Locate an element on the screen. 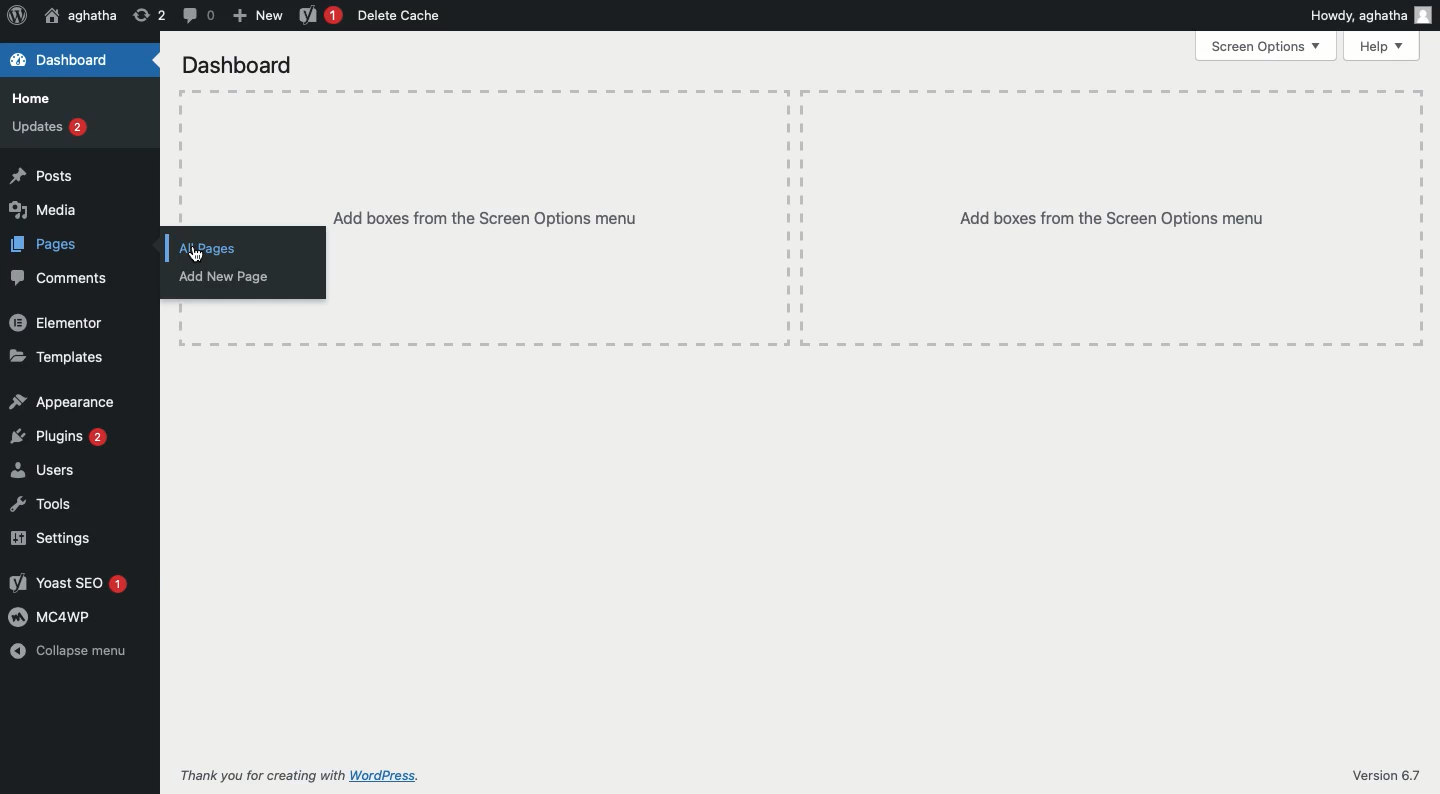 The width and height of the screenshot is (1440, 794). Logo is located at coordinates (14, 15).